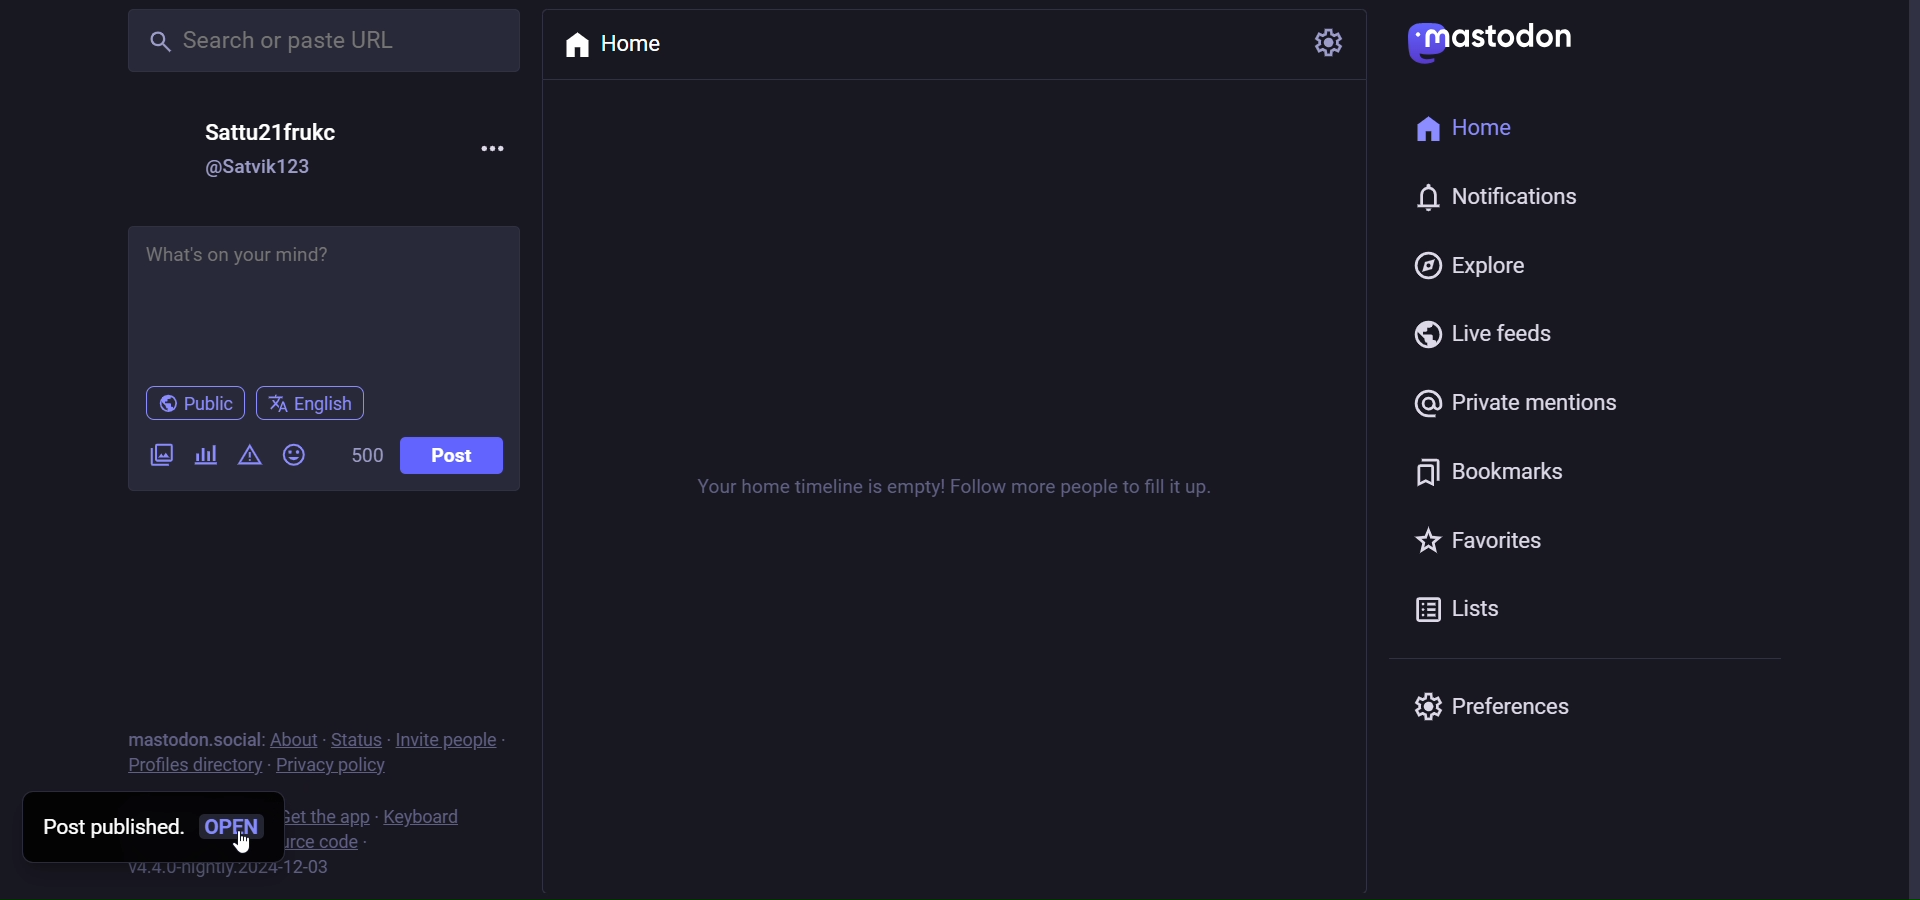 This screenshot has height=900, width=1920. What do you see at coordinates (329, 817) in the screenshot?
I see `get the app` at bounding box center [329, 817].